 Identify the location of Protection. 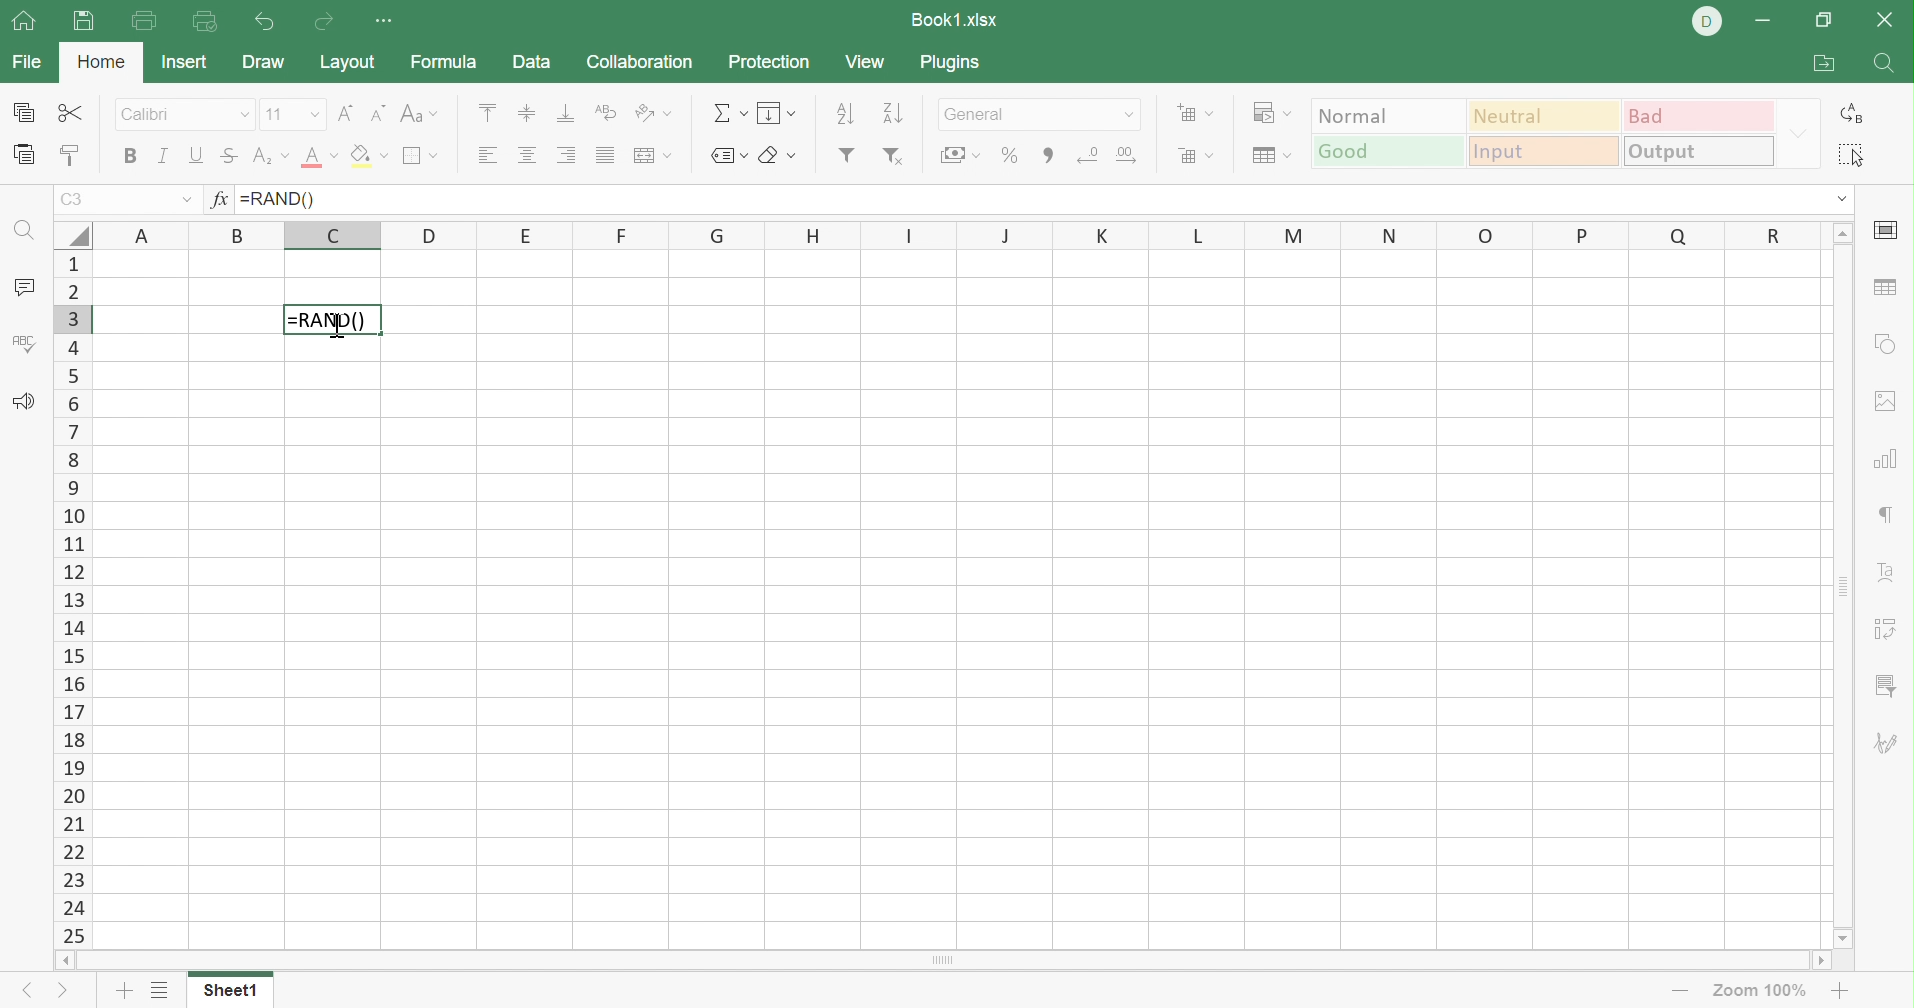
(766, 60).